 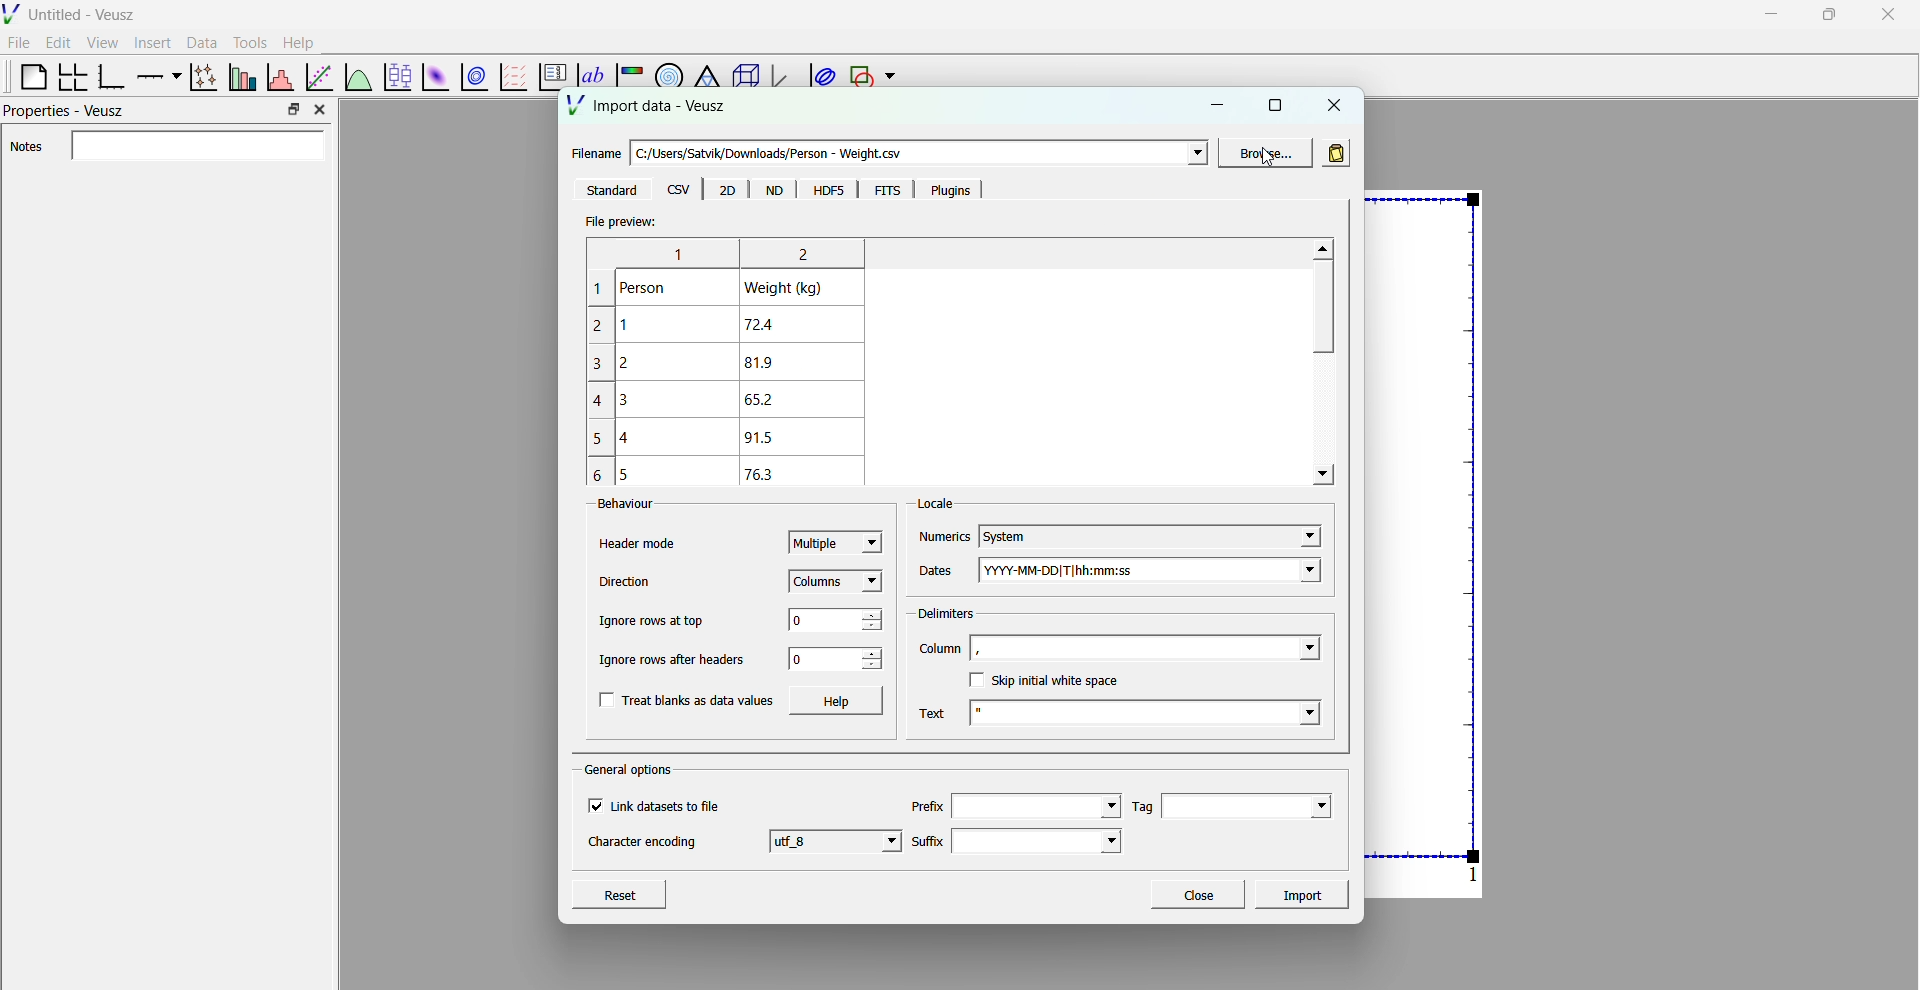 What do you see at coordinates (1256, 804) in the screenshot?
I see `Tag - dropdown` at bounding box center [1256, 804].